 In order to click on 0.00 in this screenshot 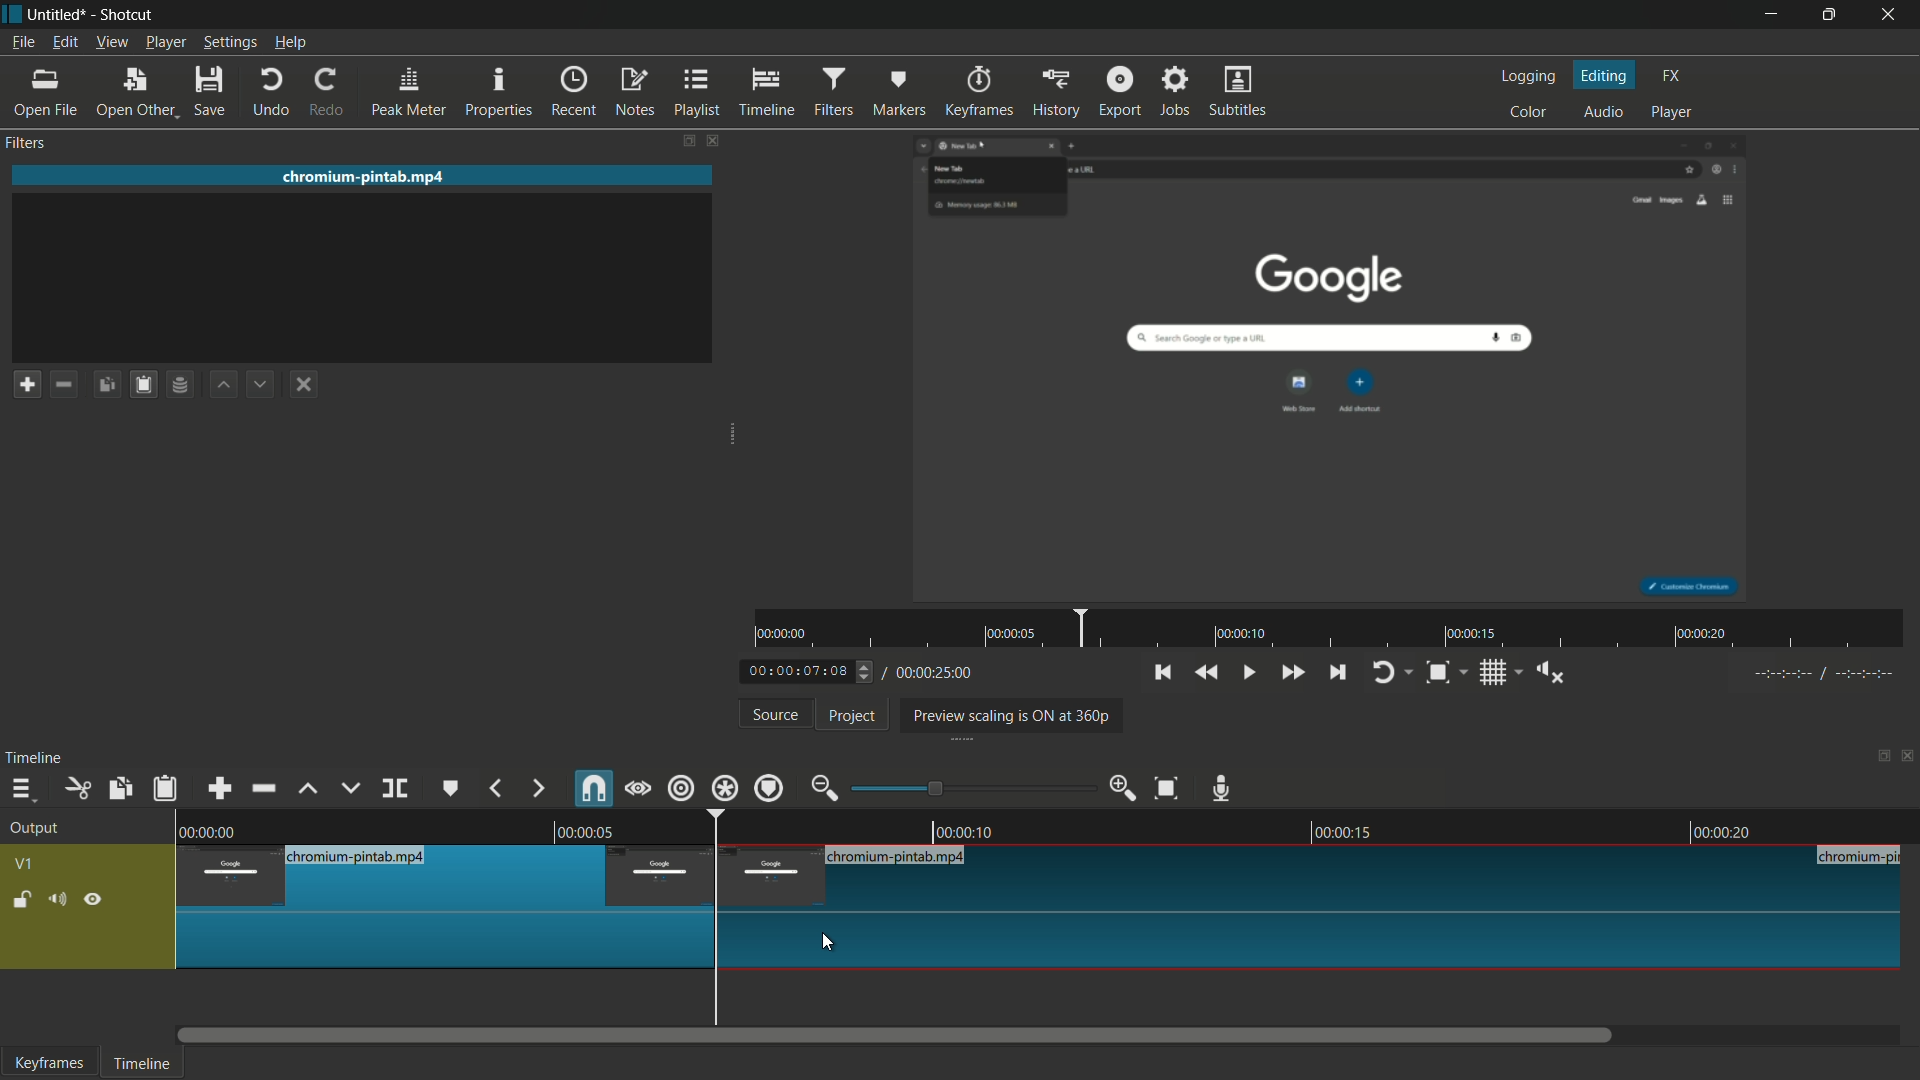, I will do `click(214, 829)`.